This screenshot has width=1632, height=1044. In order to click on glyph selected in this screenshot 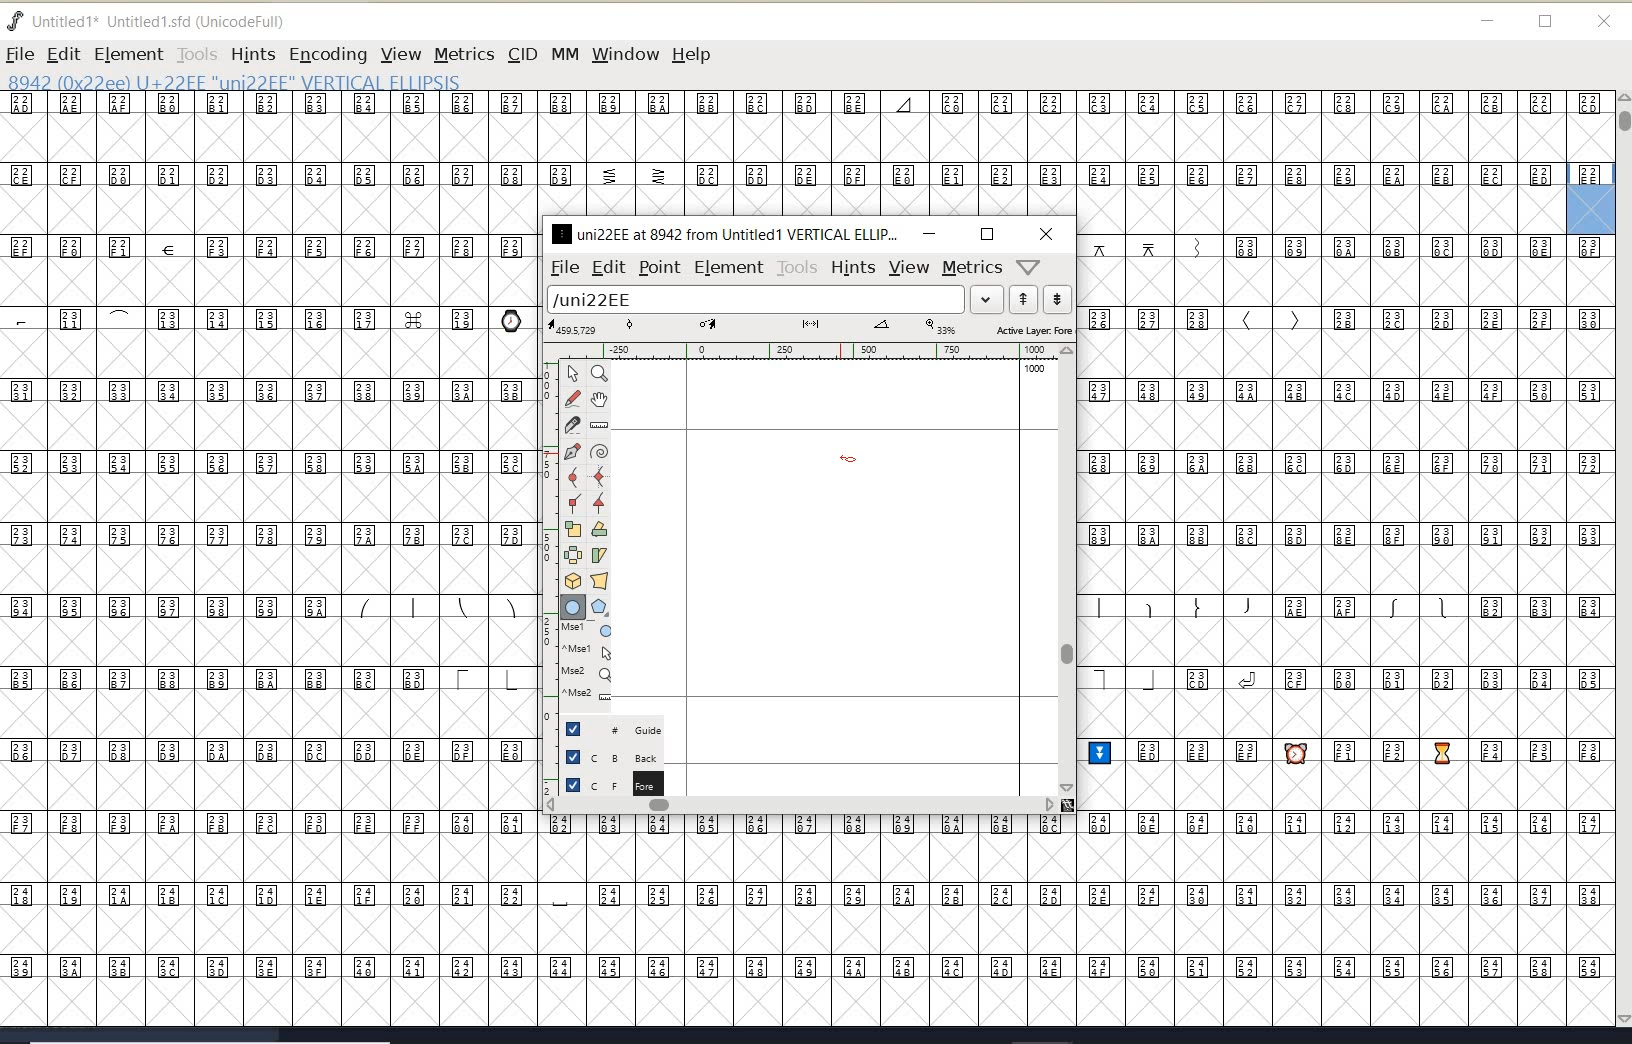, I will do `click(1591, 198)`.